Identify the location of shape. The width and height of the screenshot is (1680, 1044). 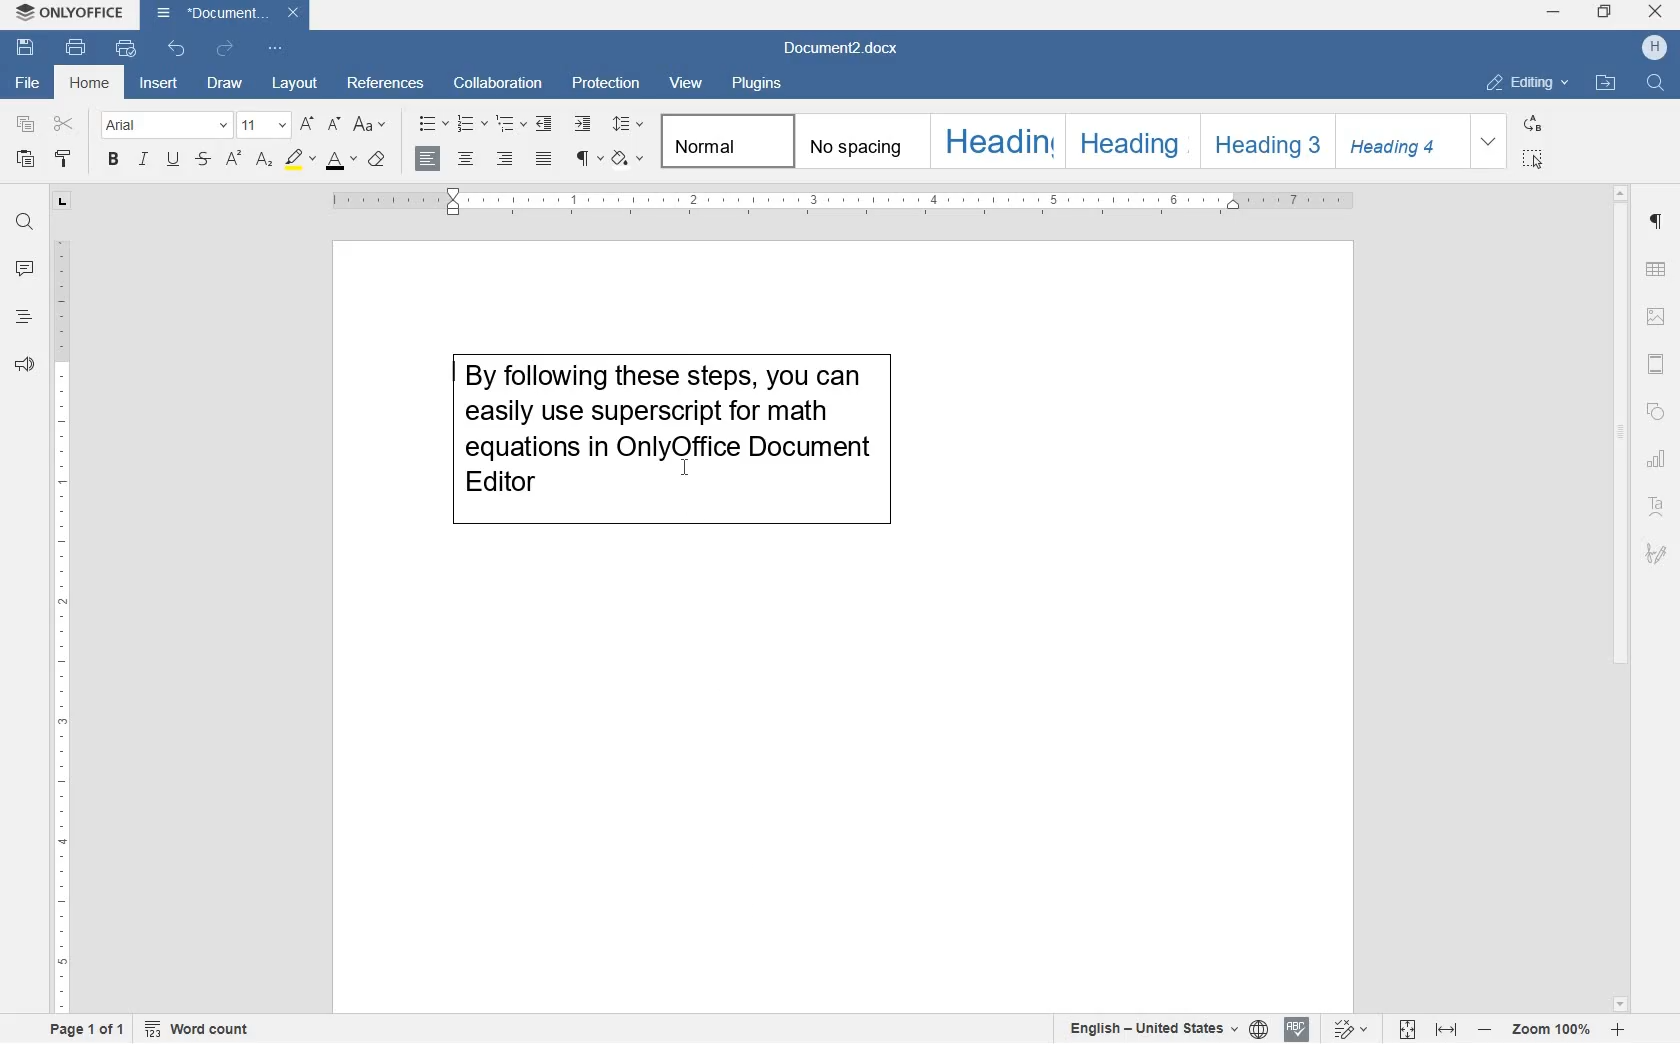
(1656, 414).